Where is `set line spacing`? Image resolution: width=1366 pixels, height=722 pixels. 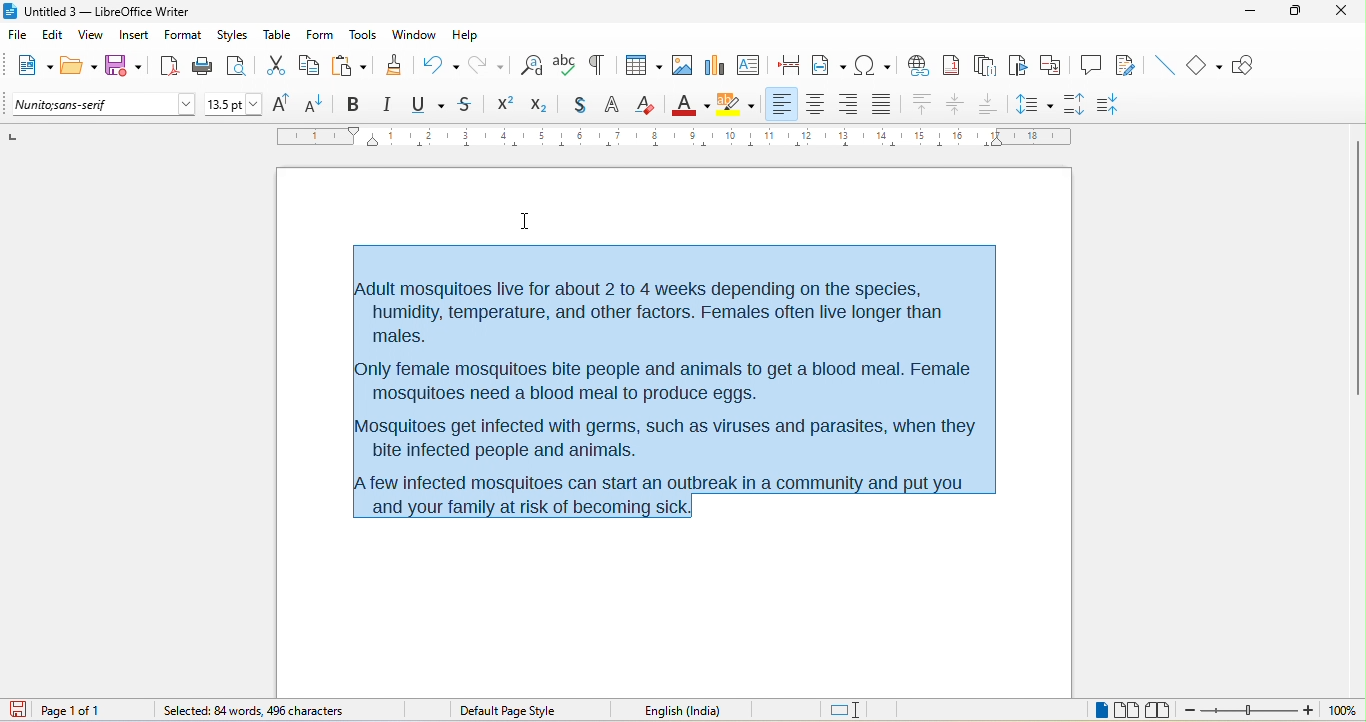
set line spacing is located at coordinates (1033, 102).